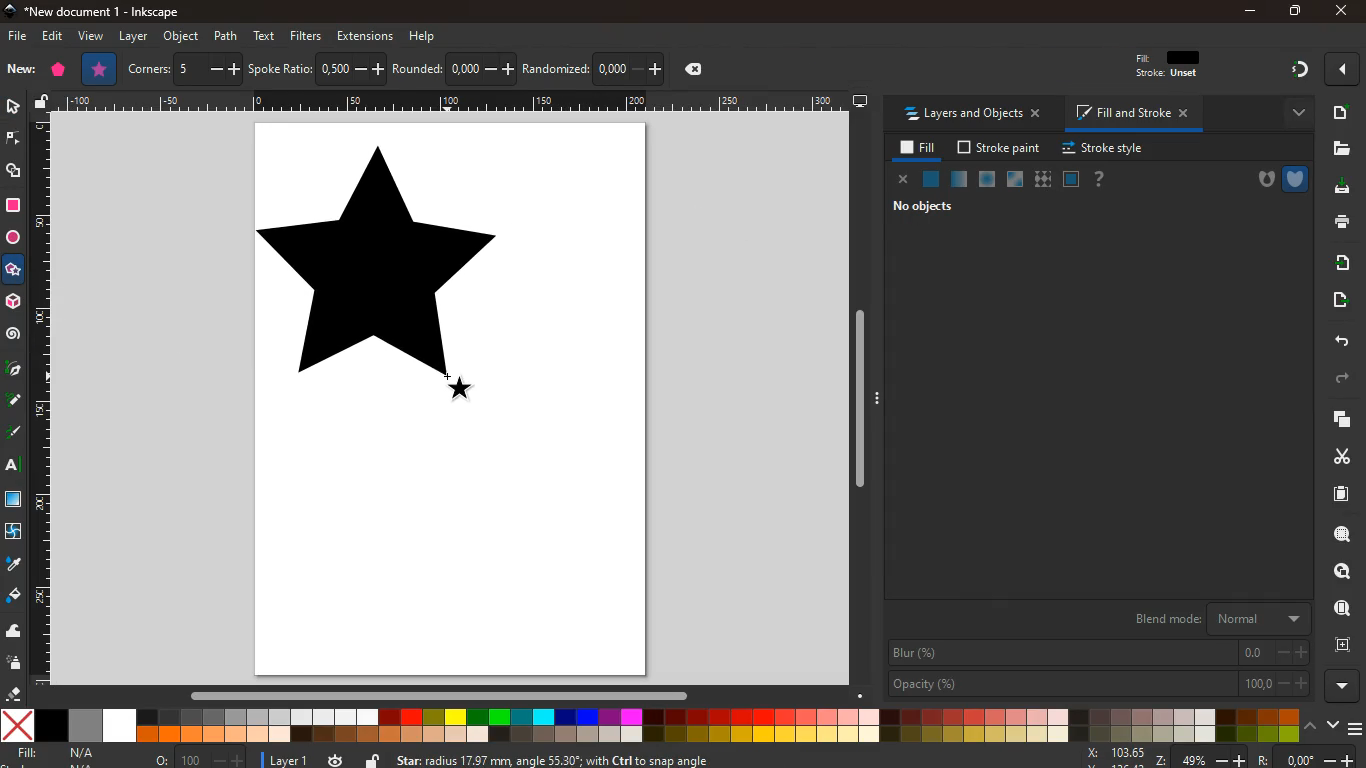 The image size is (1366, 768). I want to click on desktop, so click(861, 101).